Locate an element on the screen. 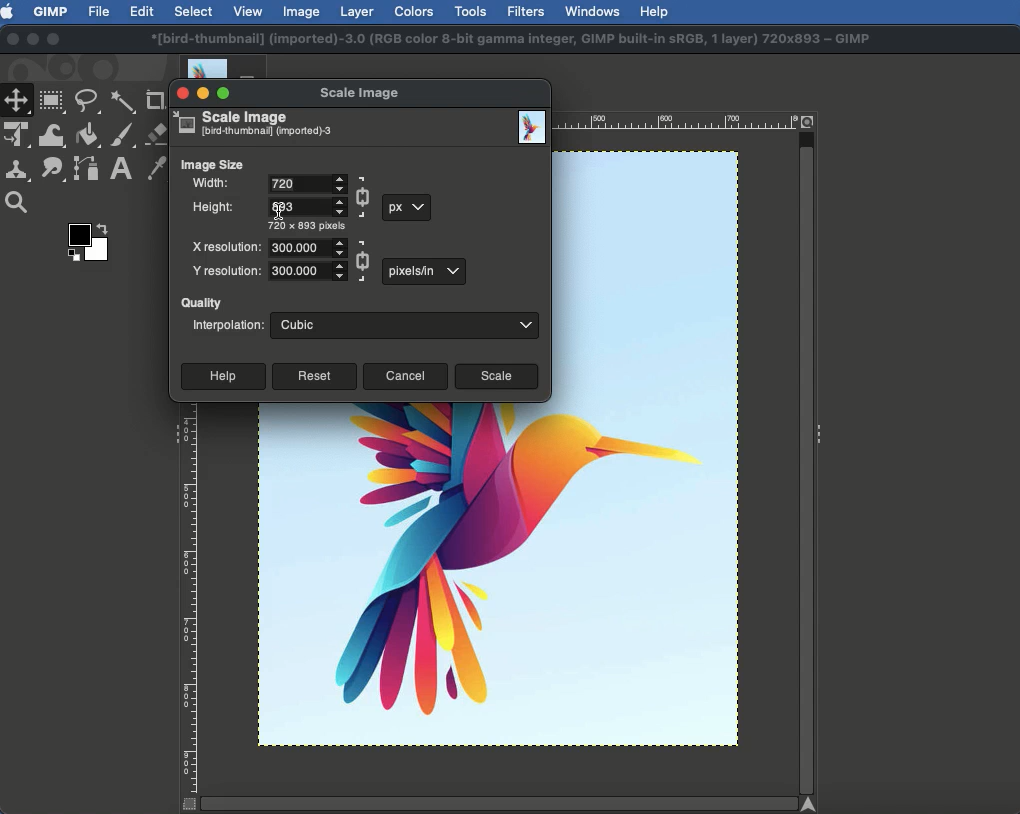  Quality is located at coordinates (200, 300).